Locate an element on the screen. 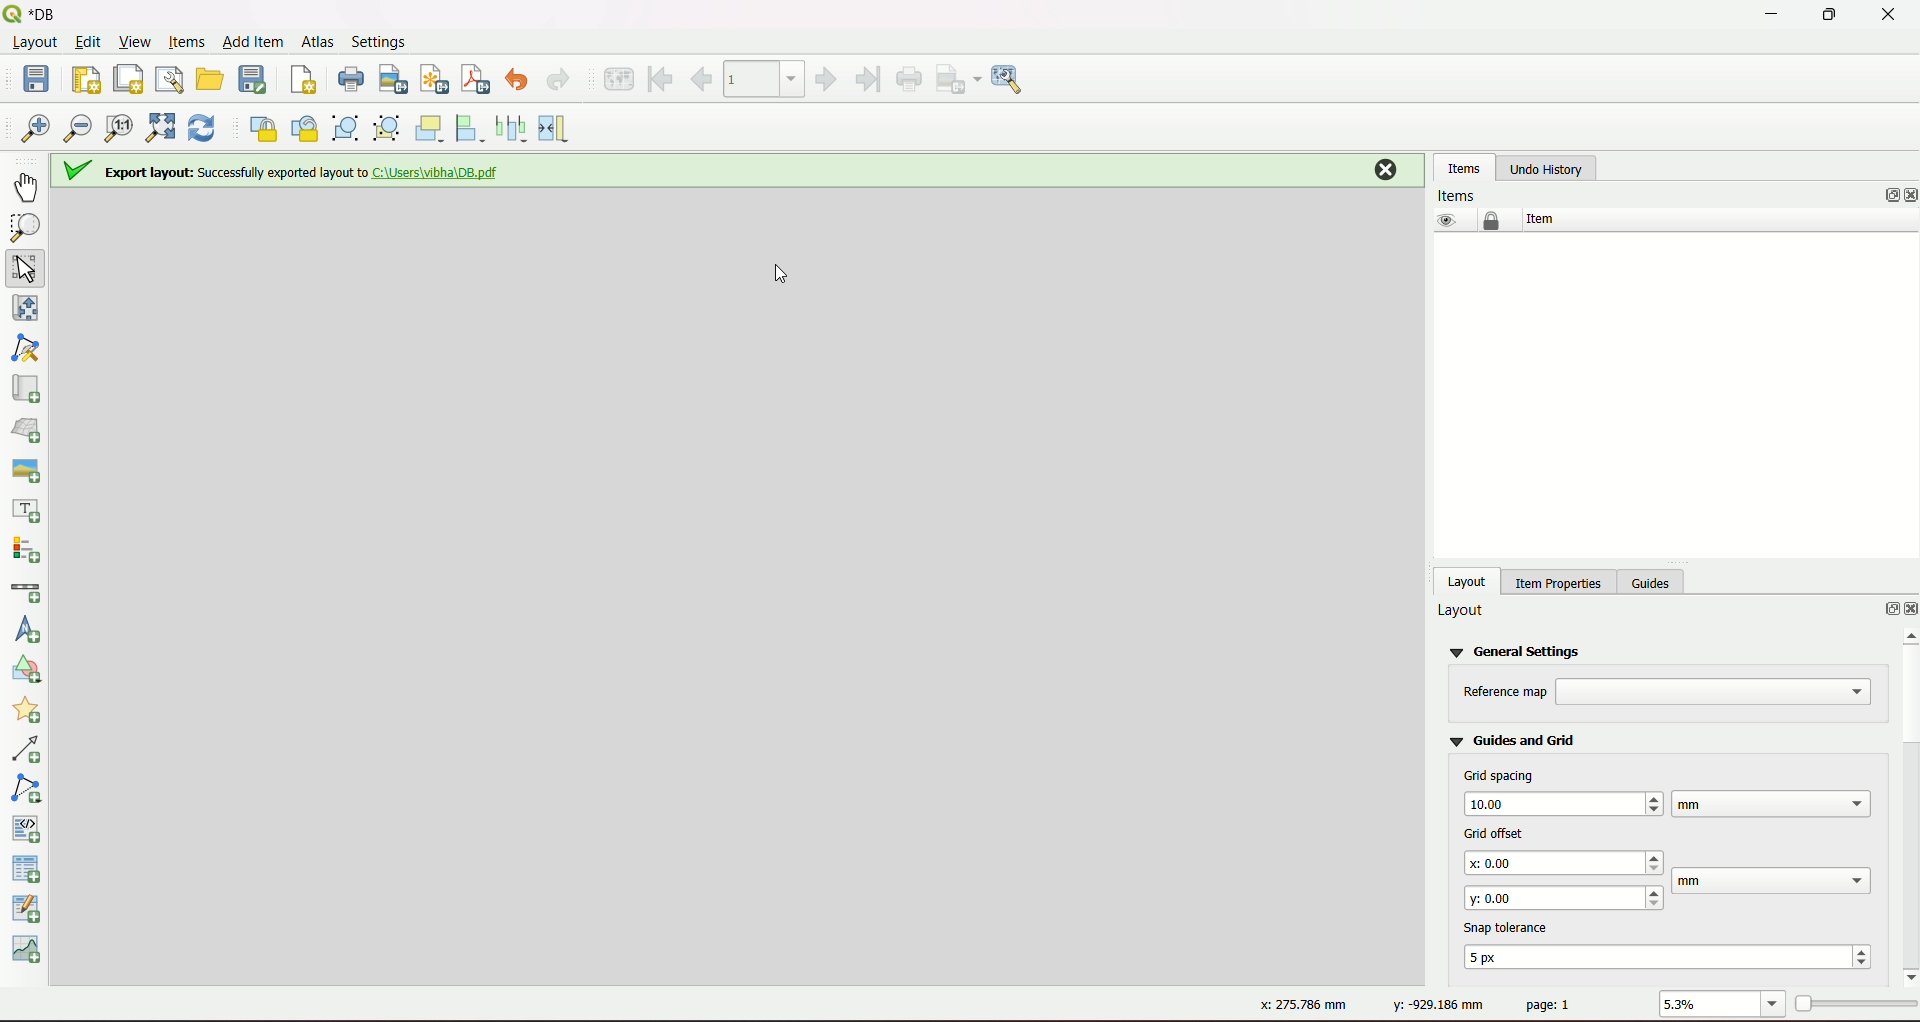 The width and height of the screenshot is (1920, 1022). Name and logo is located at coordinates (38, 14).